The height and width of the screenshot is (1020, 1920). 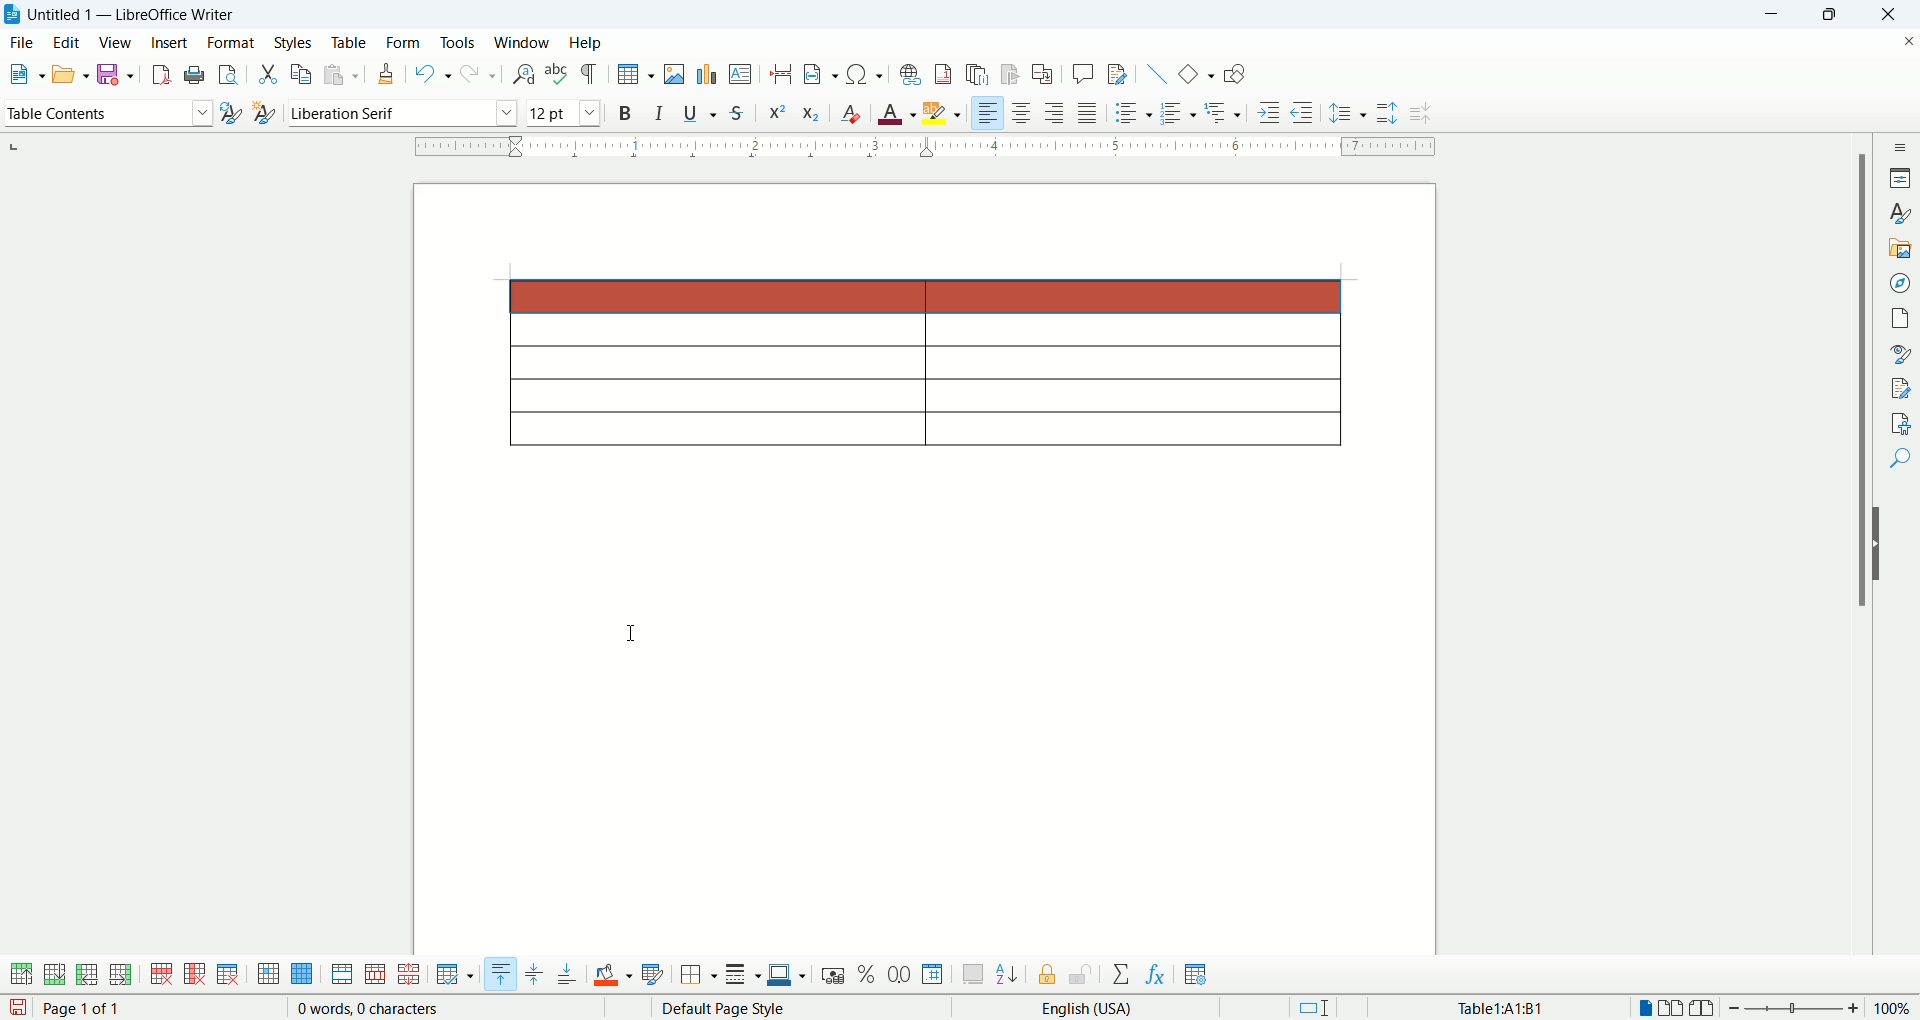 What do you see at coordinates (1901, 461) in the screenshot?
I see `find` at bounding box center [1901, 461].